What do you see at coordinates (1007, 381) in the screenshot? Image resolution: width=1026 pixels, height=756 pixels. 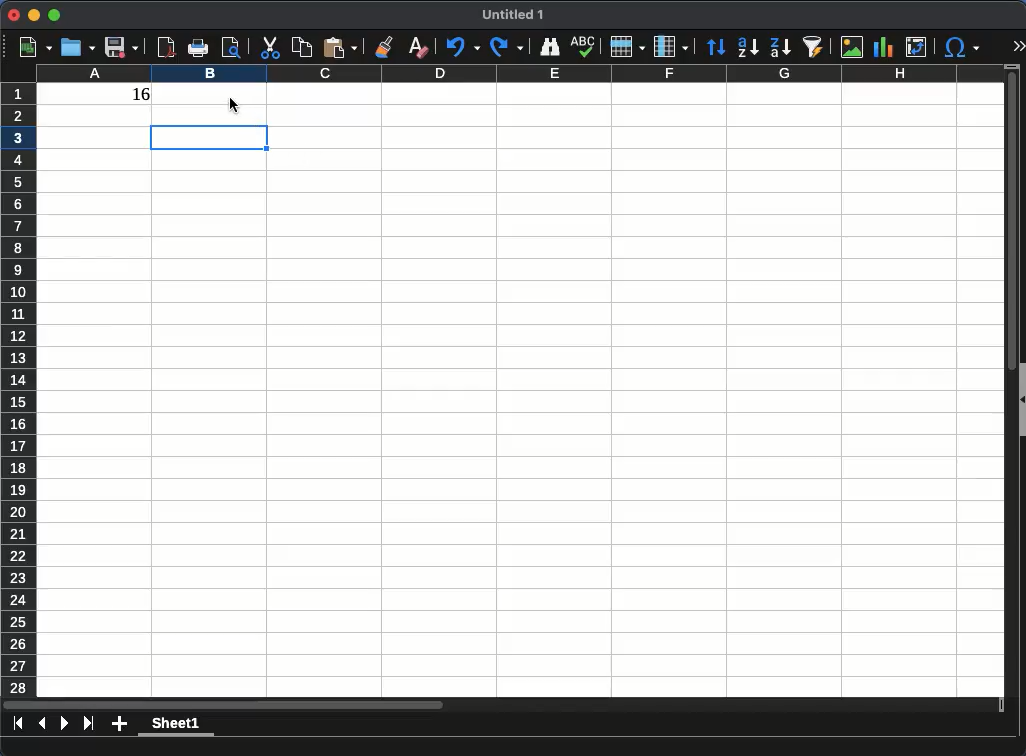 I see `scroll` at bounding box center [1007, 381].